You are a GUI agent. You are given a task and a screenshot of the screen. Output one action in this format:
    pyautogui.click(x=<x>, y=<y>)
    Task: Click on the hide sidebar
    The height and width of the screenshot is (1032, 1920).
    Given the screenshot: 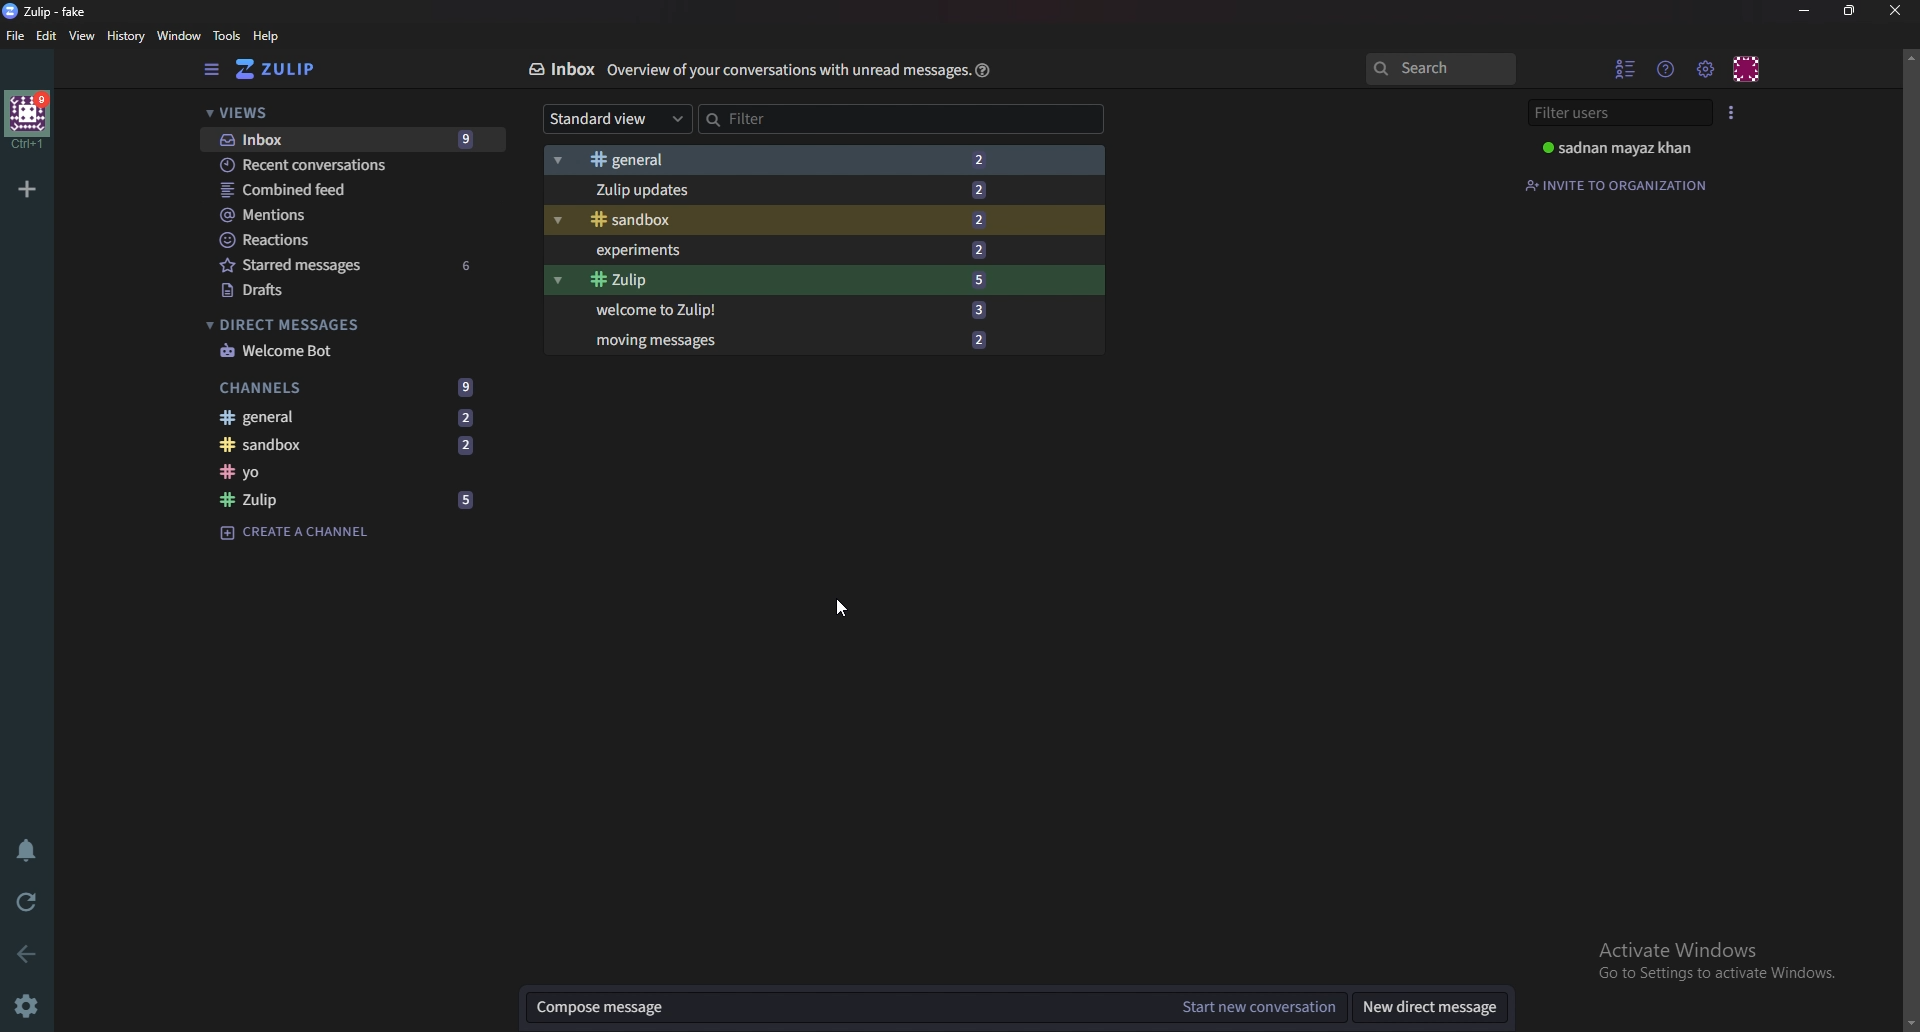 What is the action you would take?
    pyautogui.click(x=214, y=70)
    